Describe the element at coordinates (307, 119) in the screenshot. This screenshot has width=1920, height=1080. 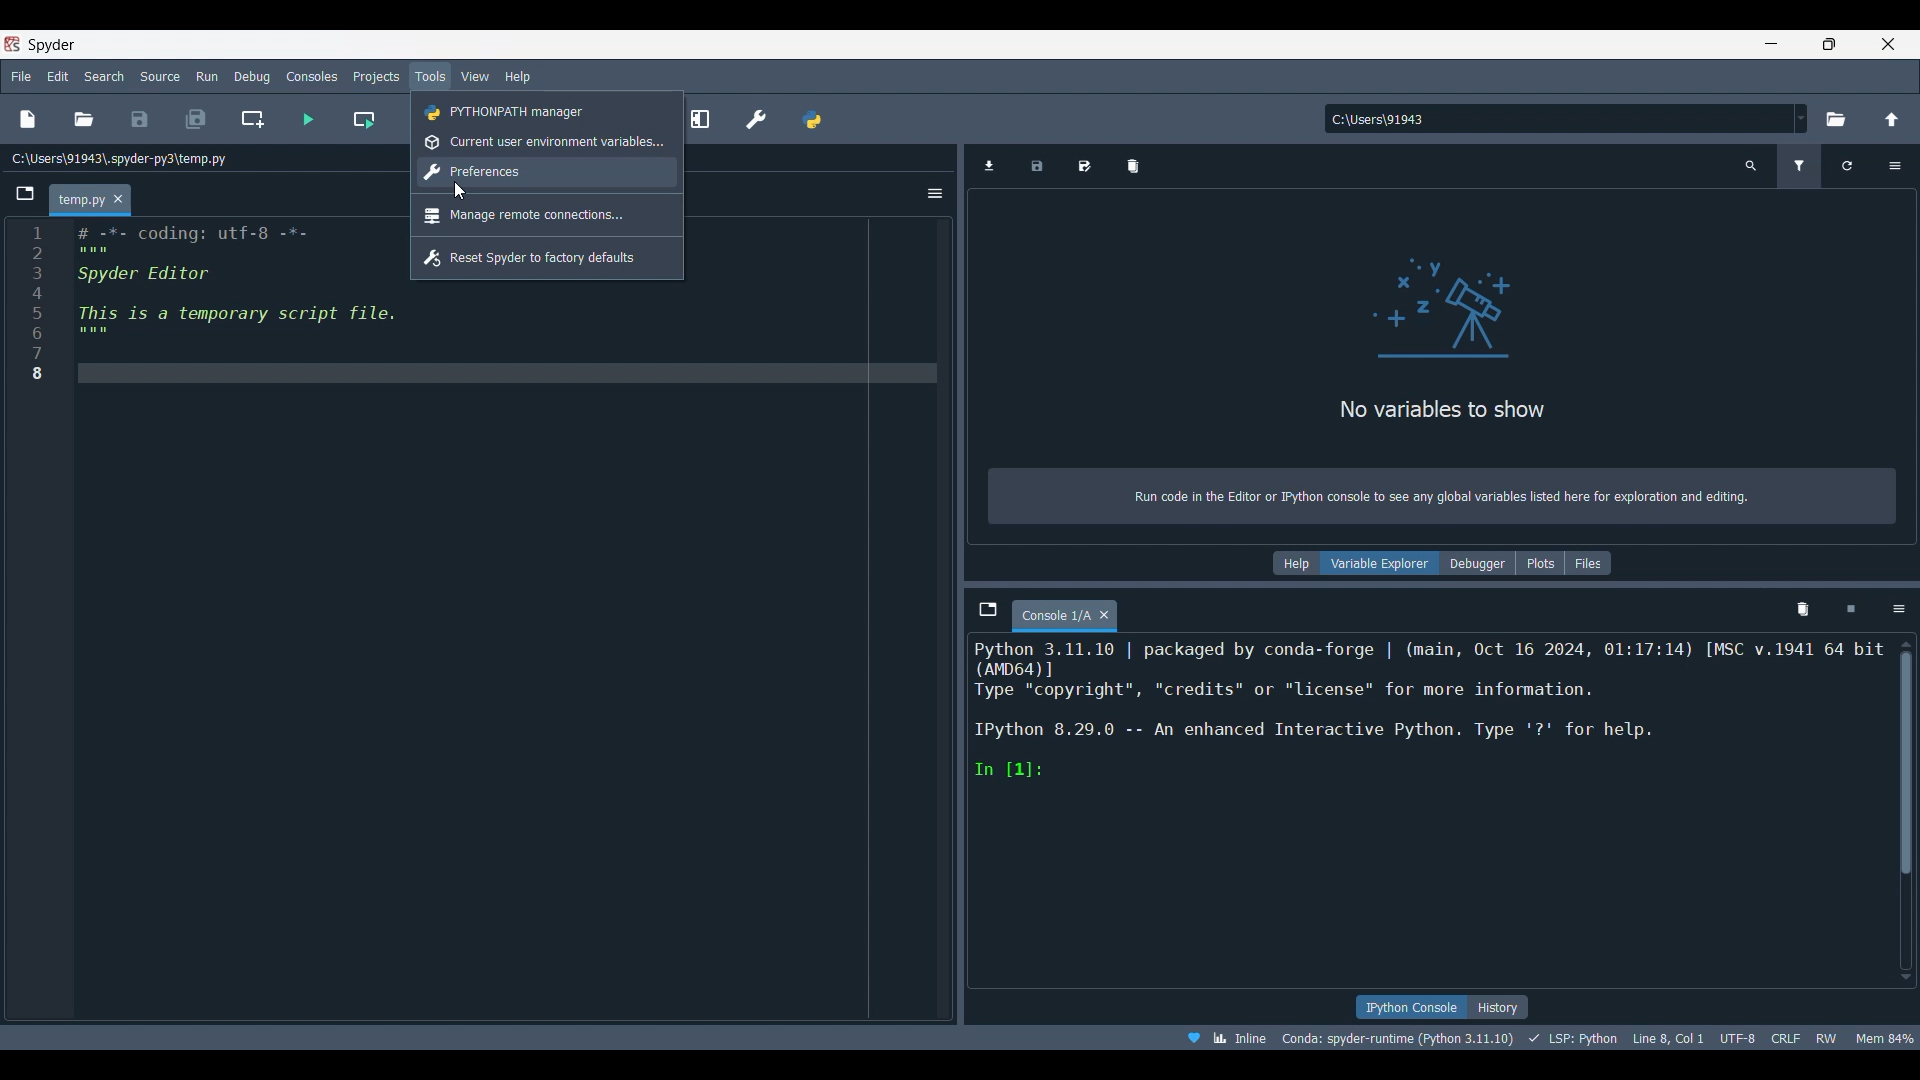
I see `Run file` at that location.